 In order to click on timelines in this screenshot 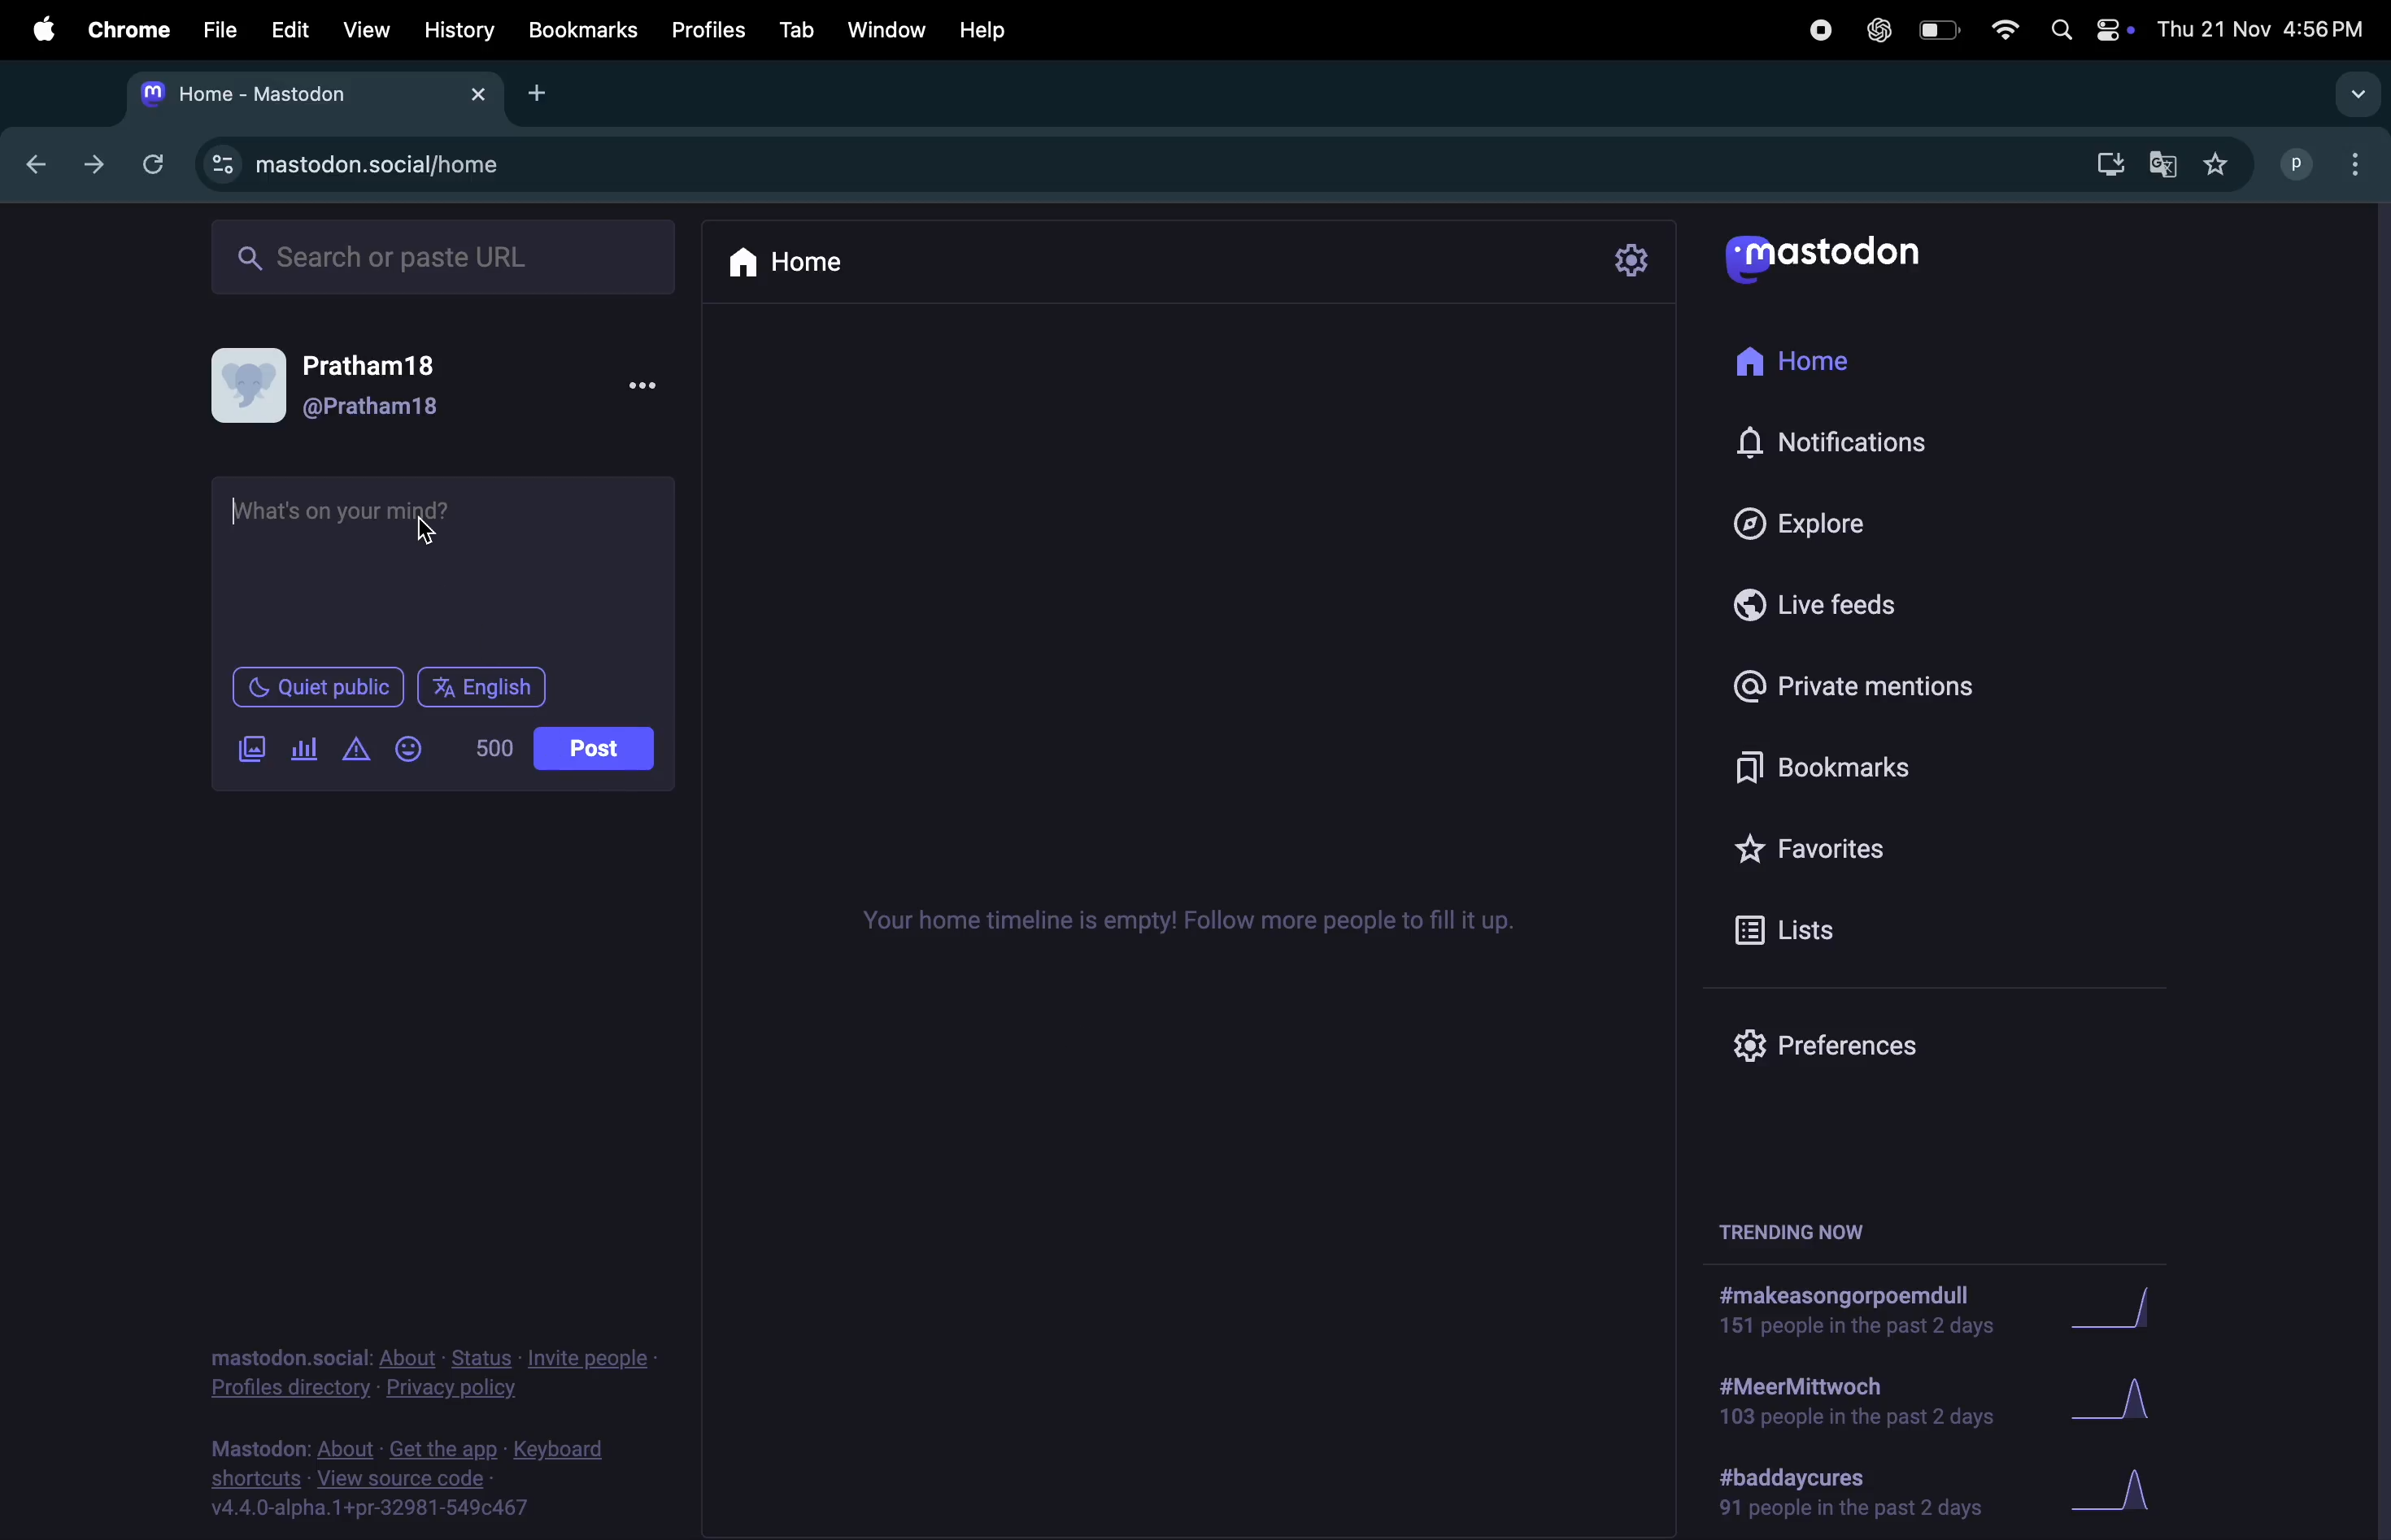, I will do `click(1174, 924)`.